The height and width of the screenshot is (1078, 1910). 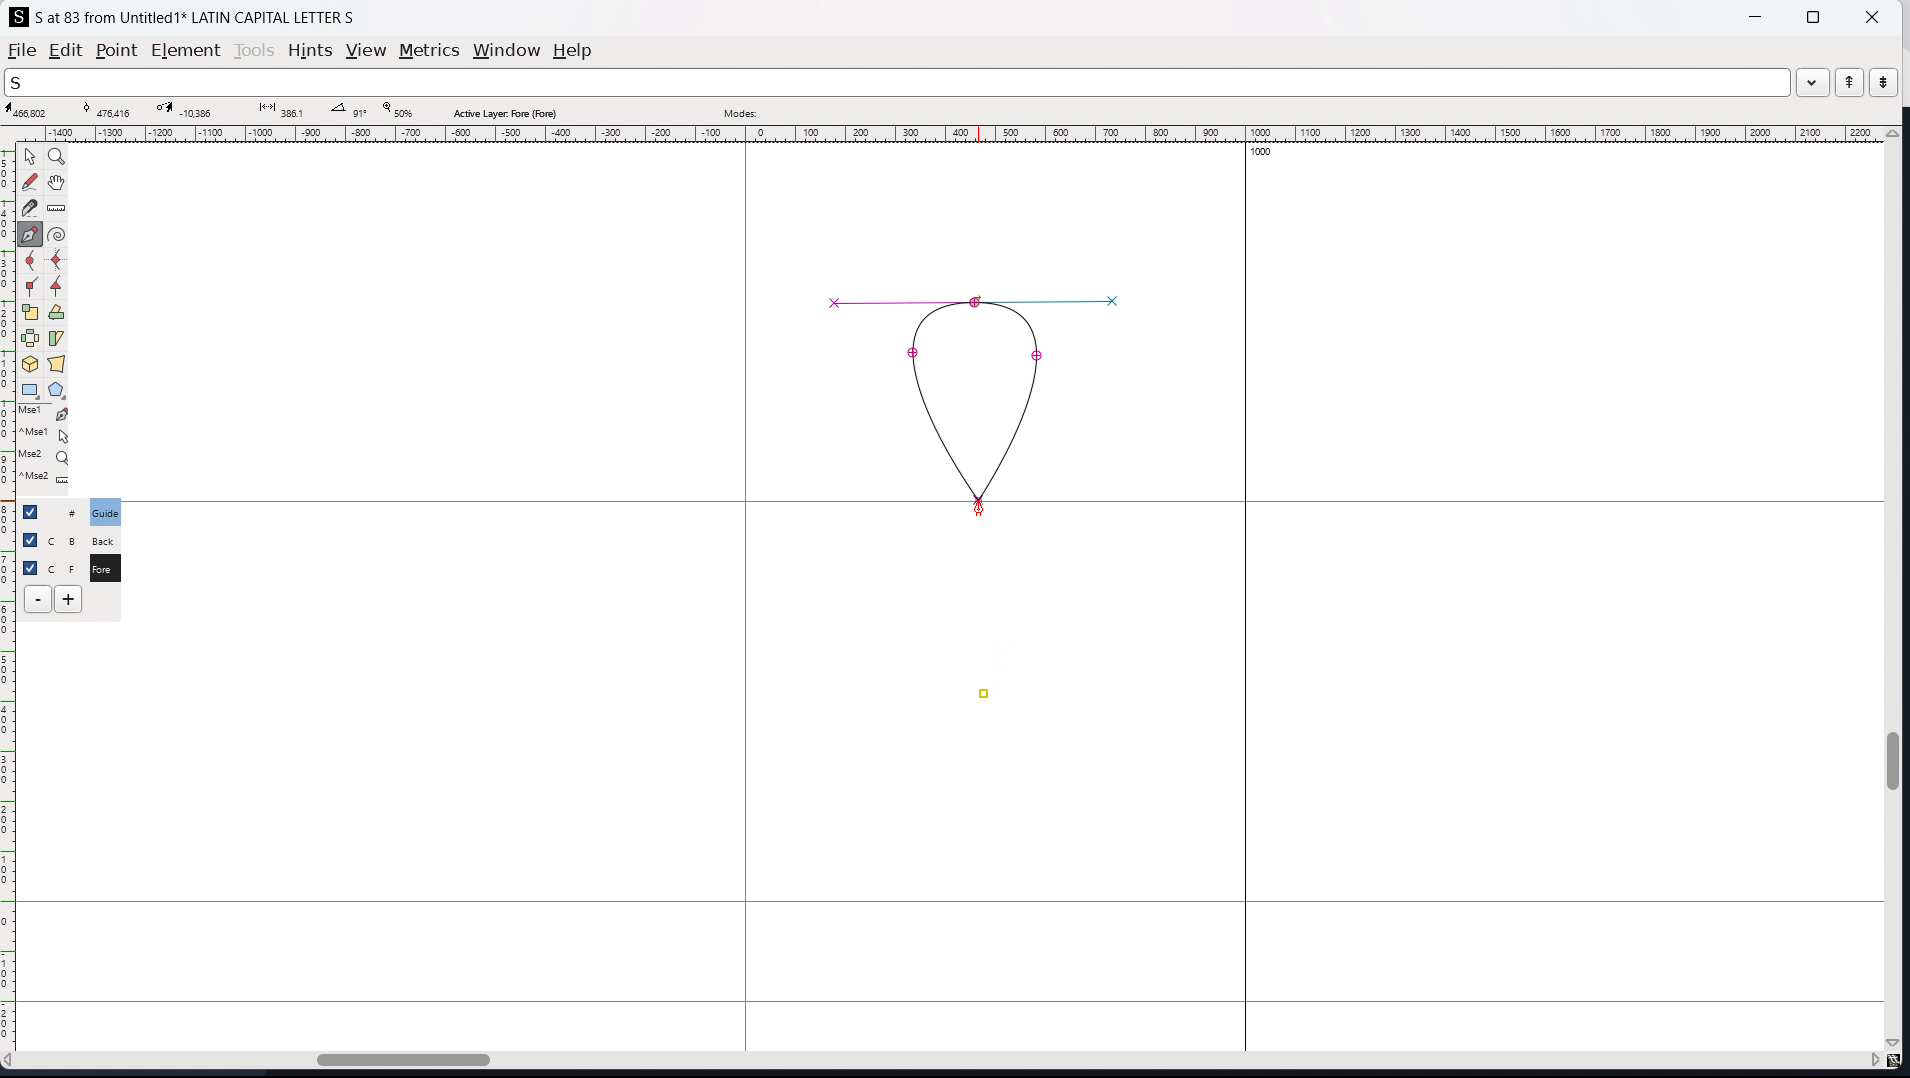 I want to click on angle between points, so click(x=349, y=109).